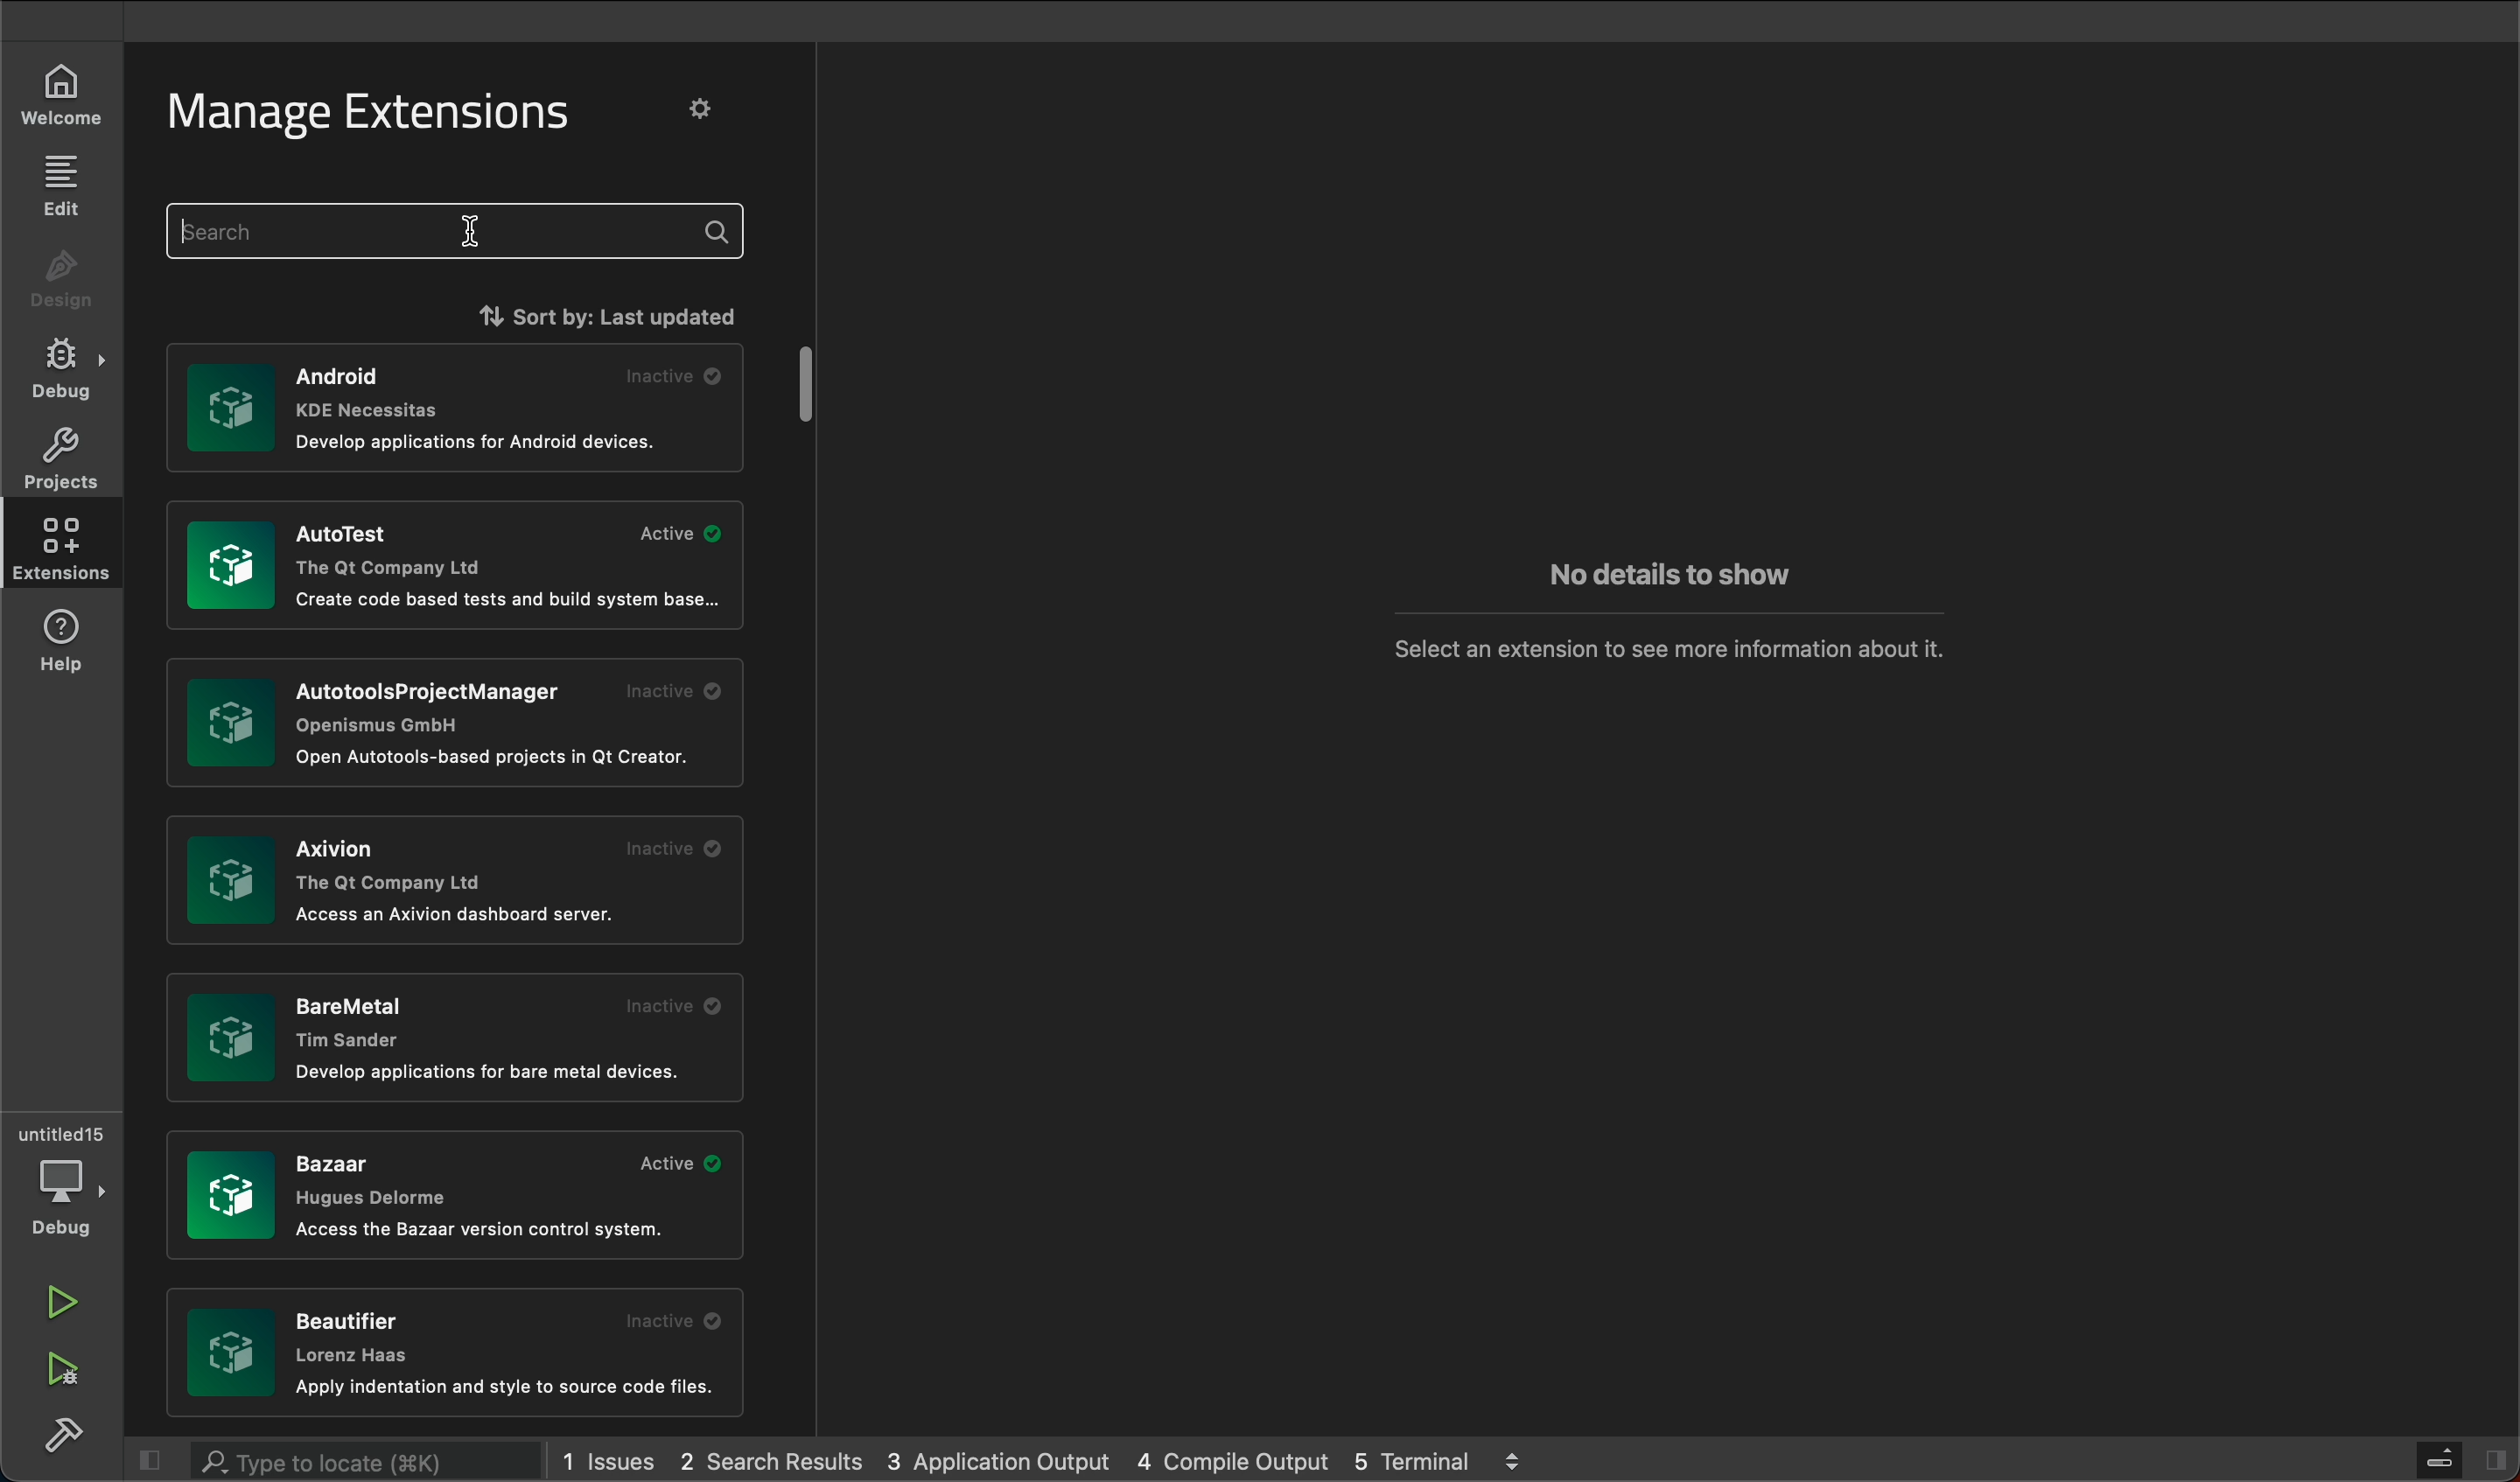 This screenshot has width=2520, height=1482. I want to click on inactive, so click(678, 375).